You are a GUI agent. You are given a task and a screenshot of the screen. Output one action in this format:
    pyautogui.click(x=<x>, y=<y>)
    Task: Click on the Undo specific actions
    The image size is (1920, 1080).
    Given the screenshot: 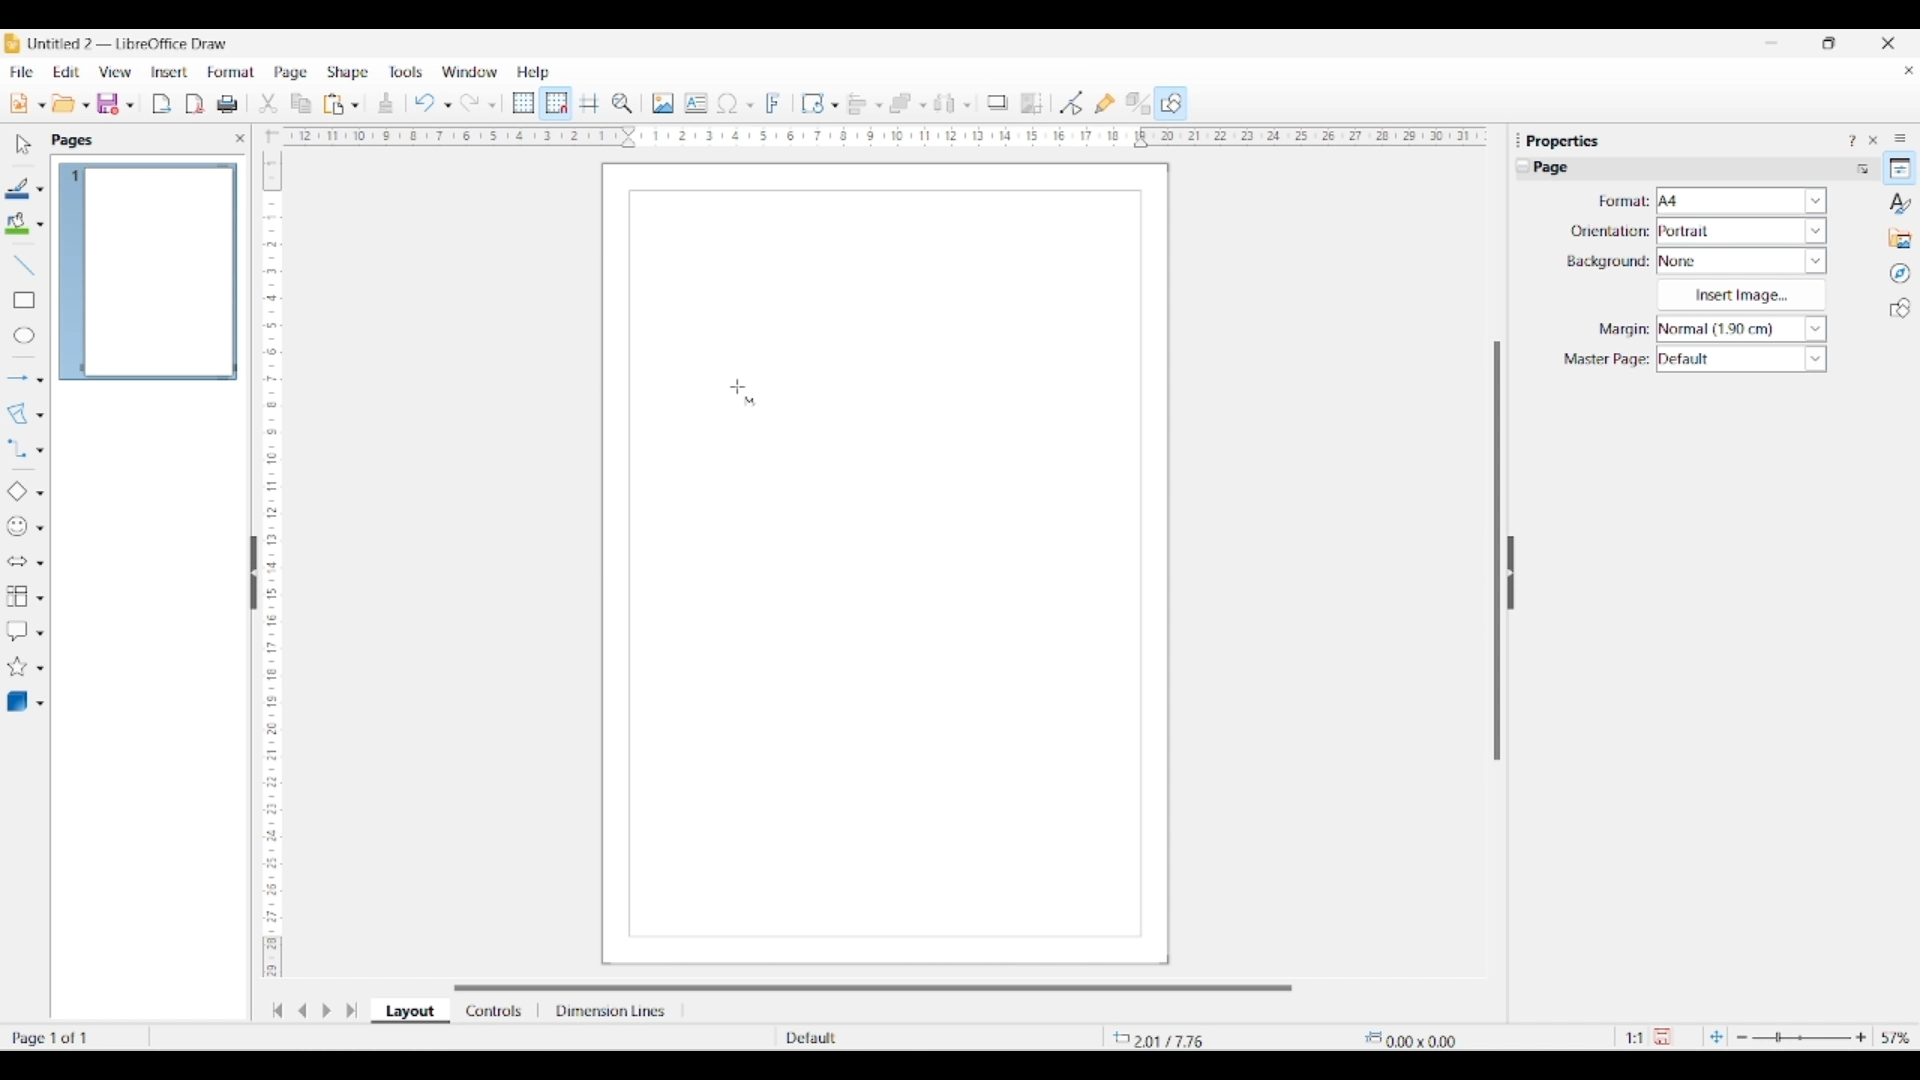 What is the action you would take?
    pyautogui.click(x=447, y=105)
    